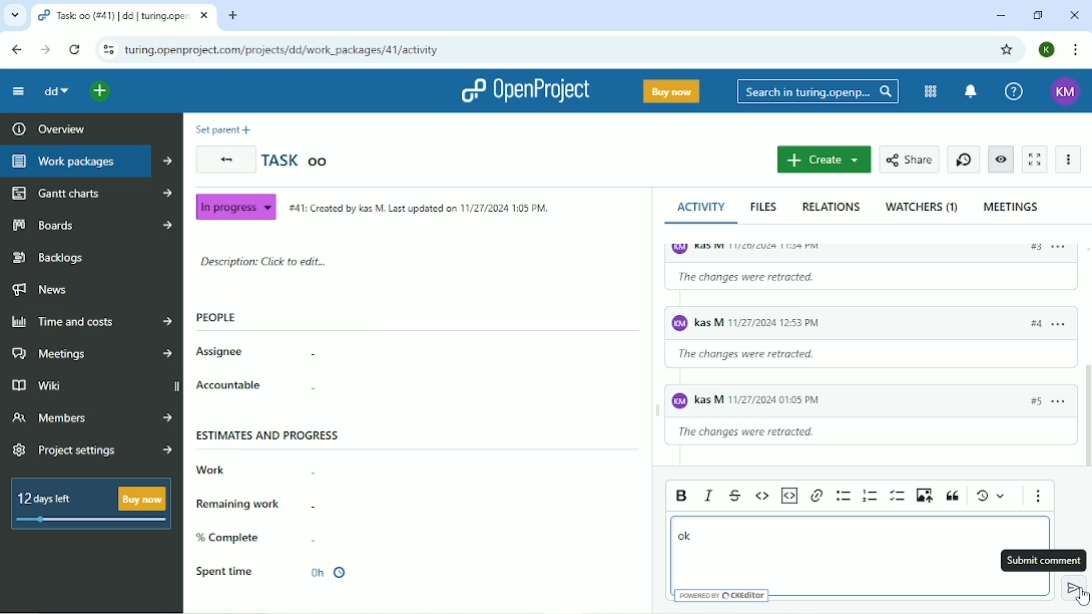 This screenshot has height=614, width=1092. Describe the element at coordinates (898, 496) in the screenshot. I see `To-do list` at that location.